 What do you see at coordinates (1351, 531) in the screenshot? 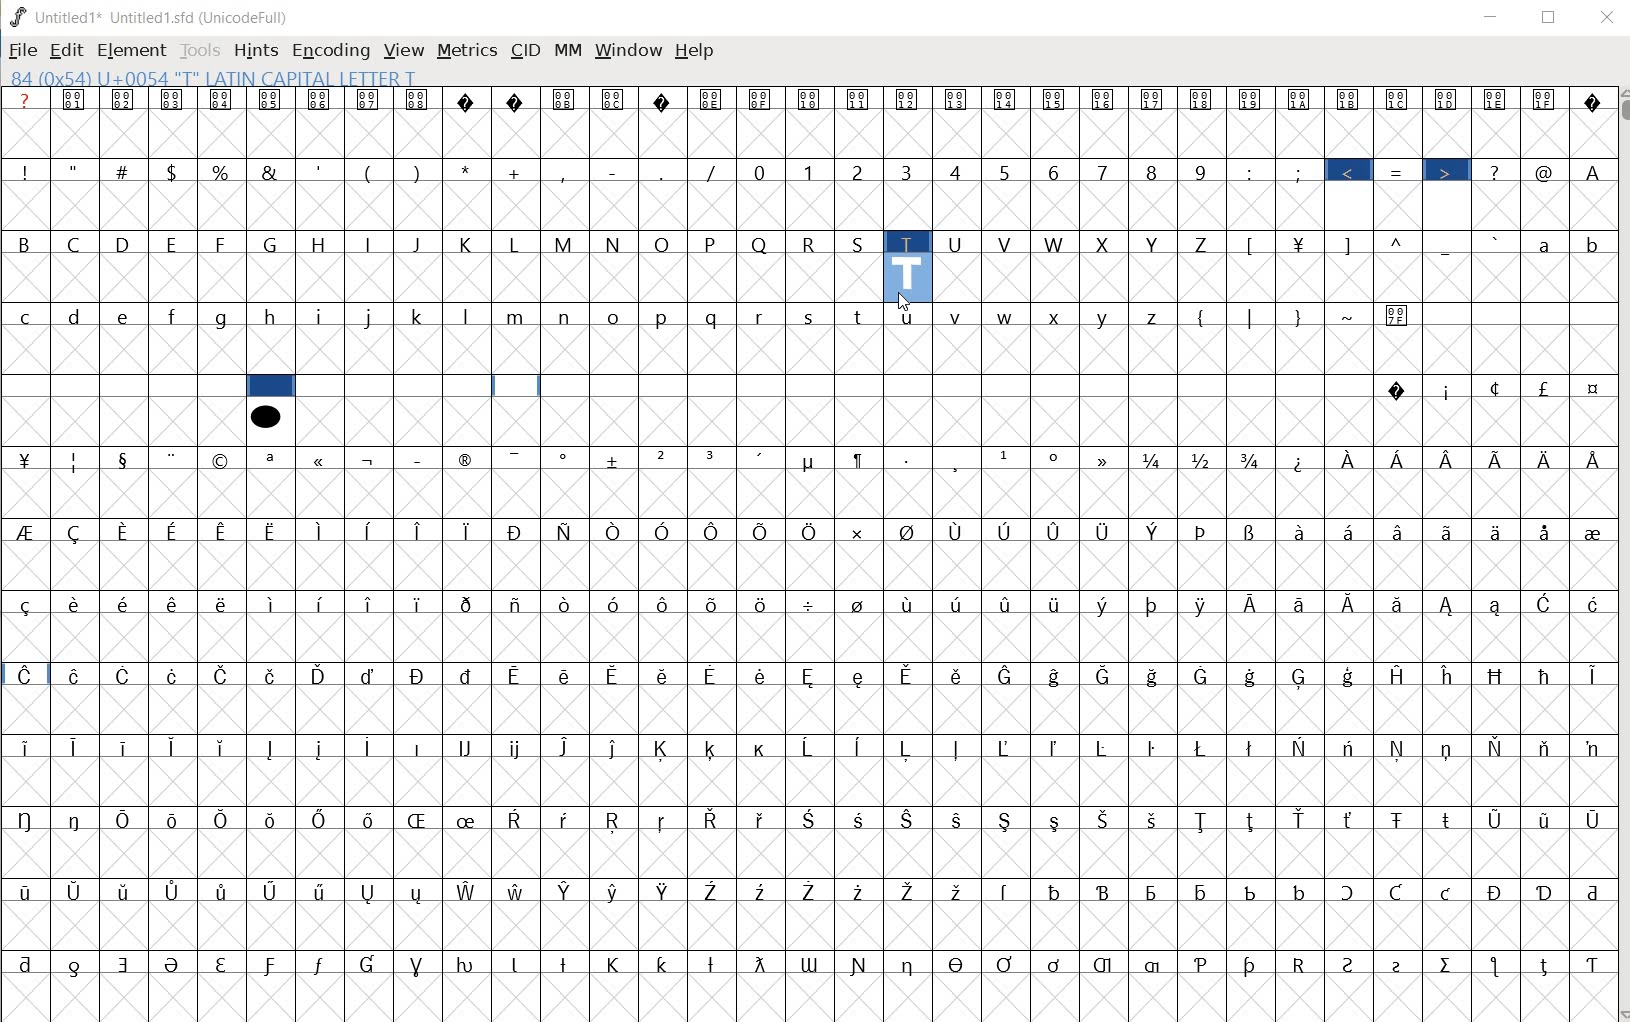
I see `Symbol` at bounding box center [1351, 531].